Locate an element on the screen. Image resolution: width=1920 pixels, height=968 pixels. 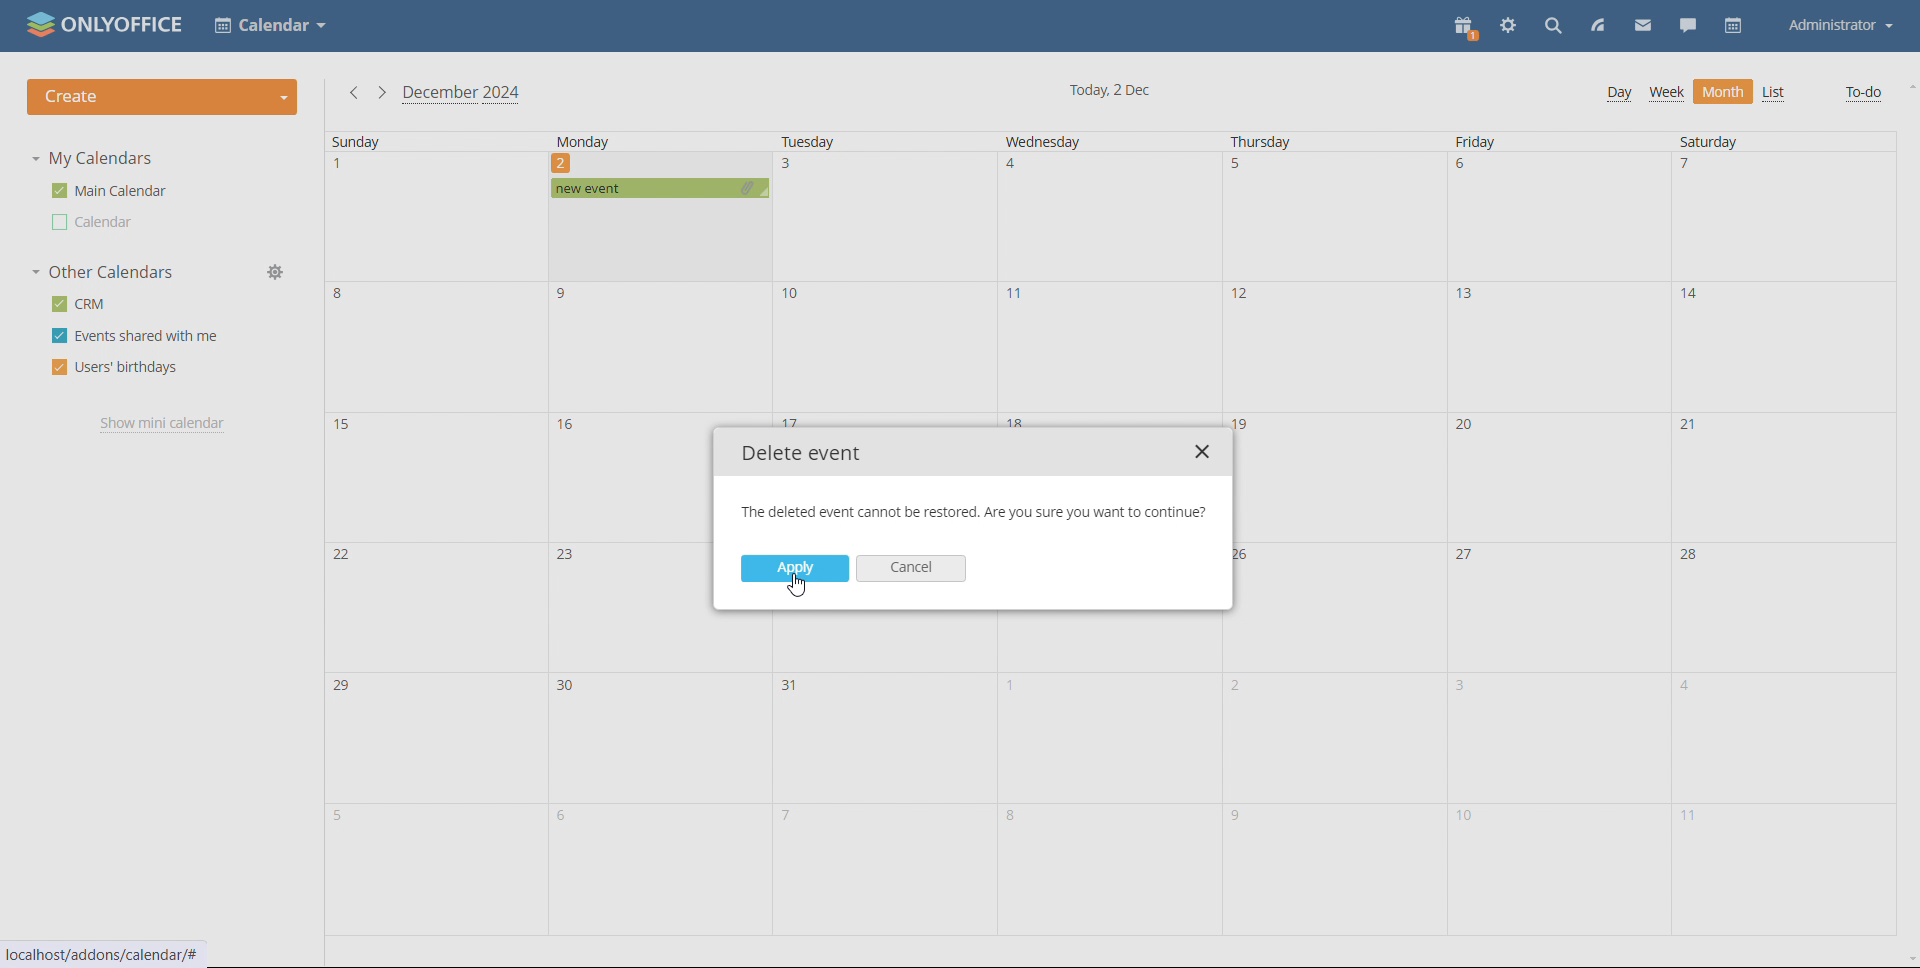
Administrator is located at coordinates (1840, 26).